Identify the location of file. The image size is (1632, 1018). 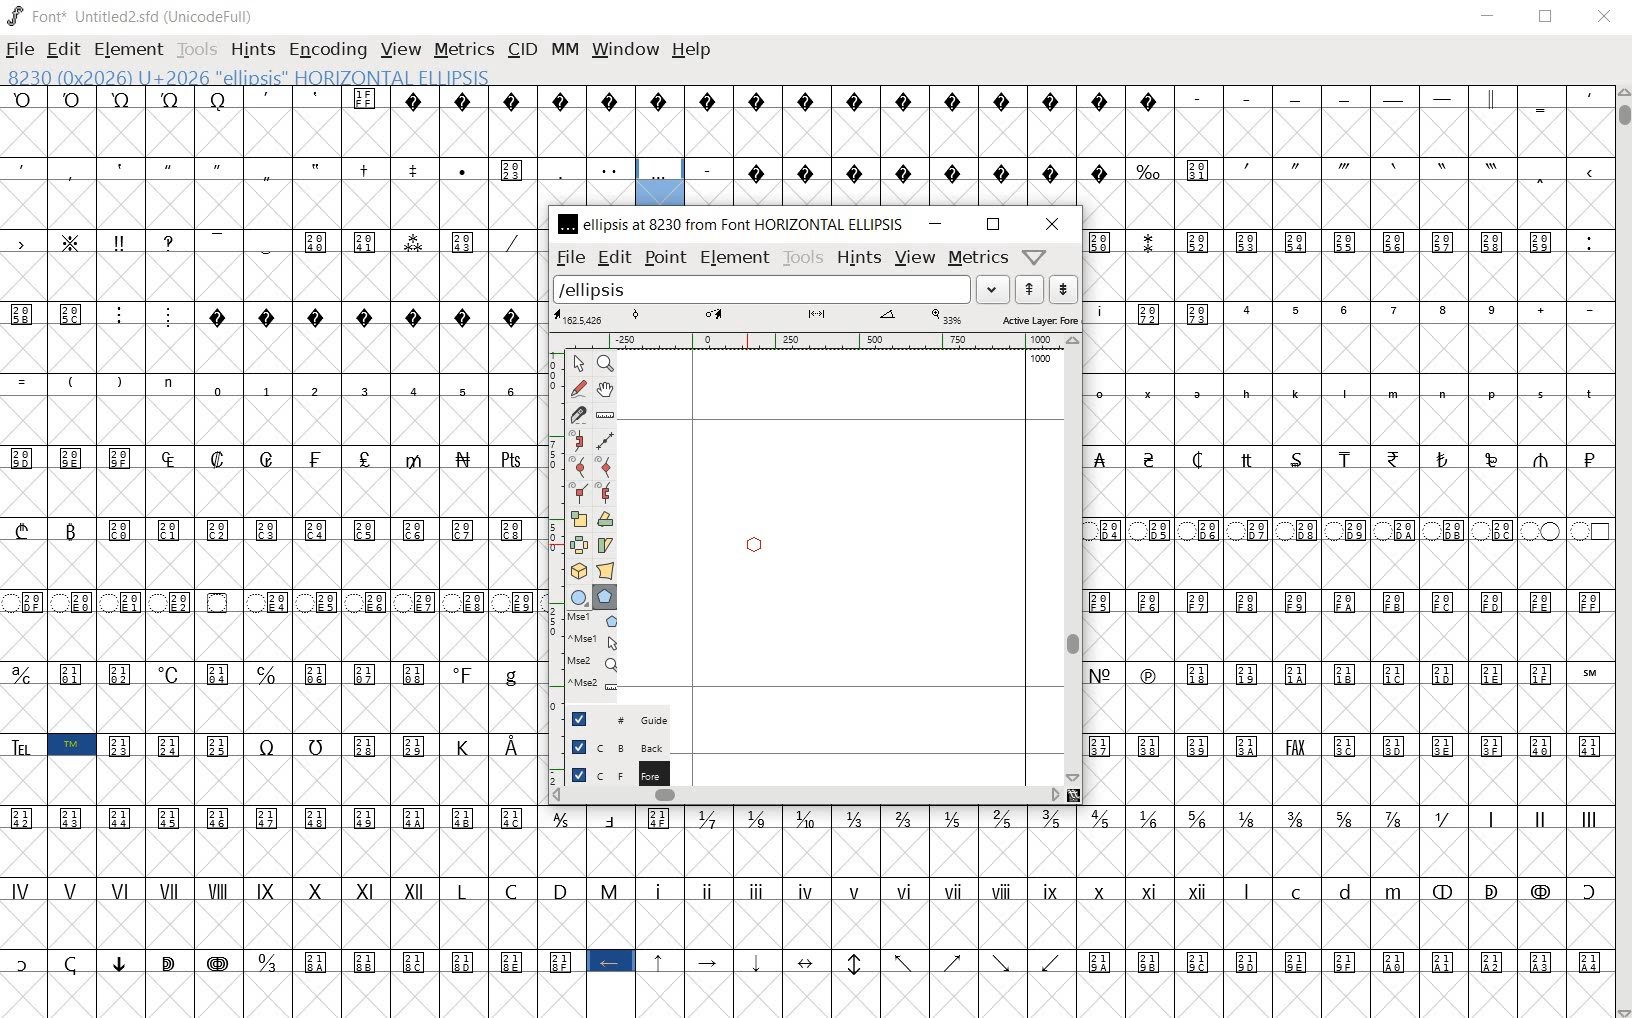
(569, 257).